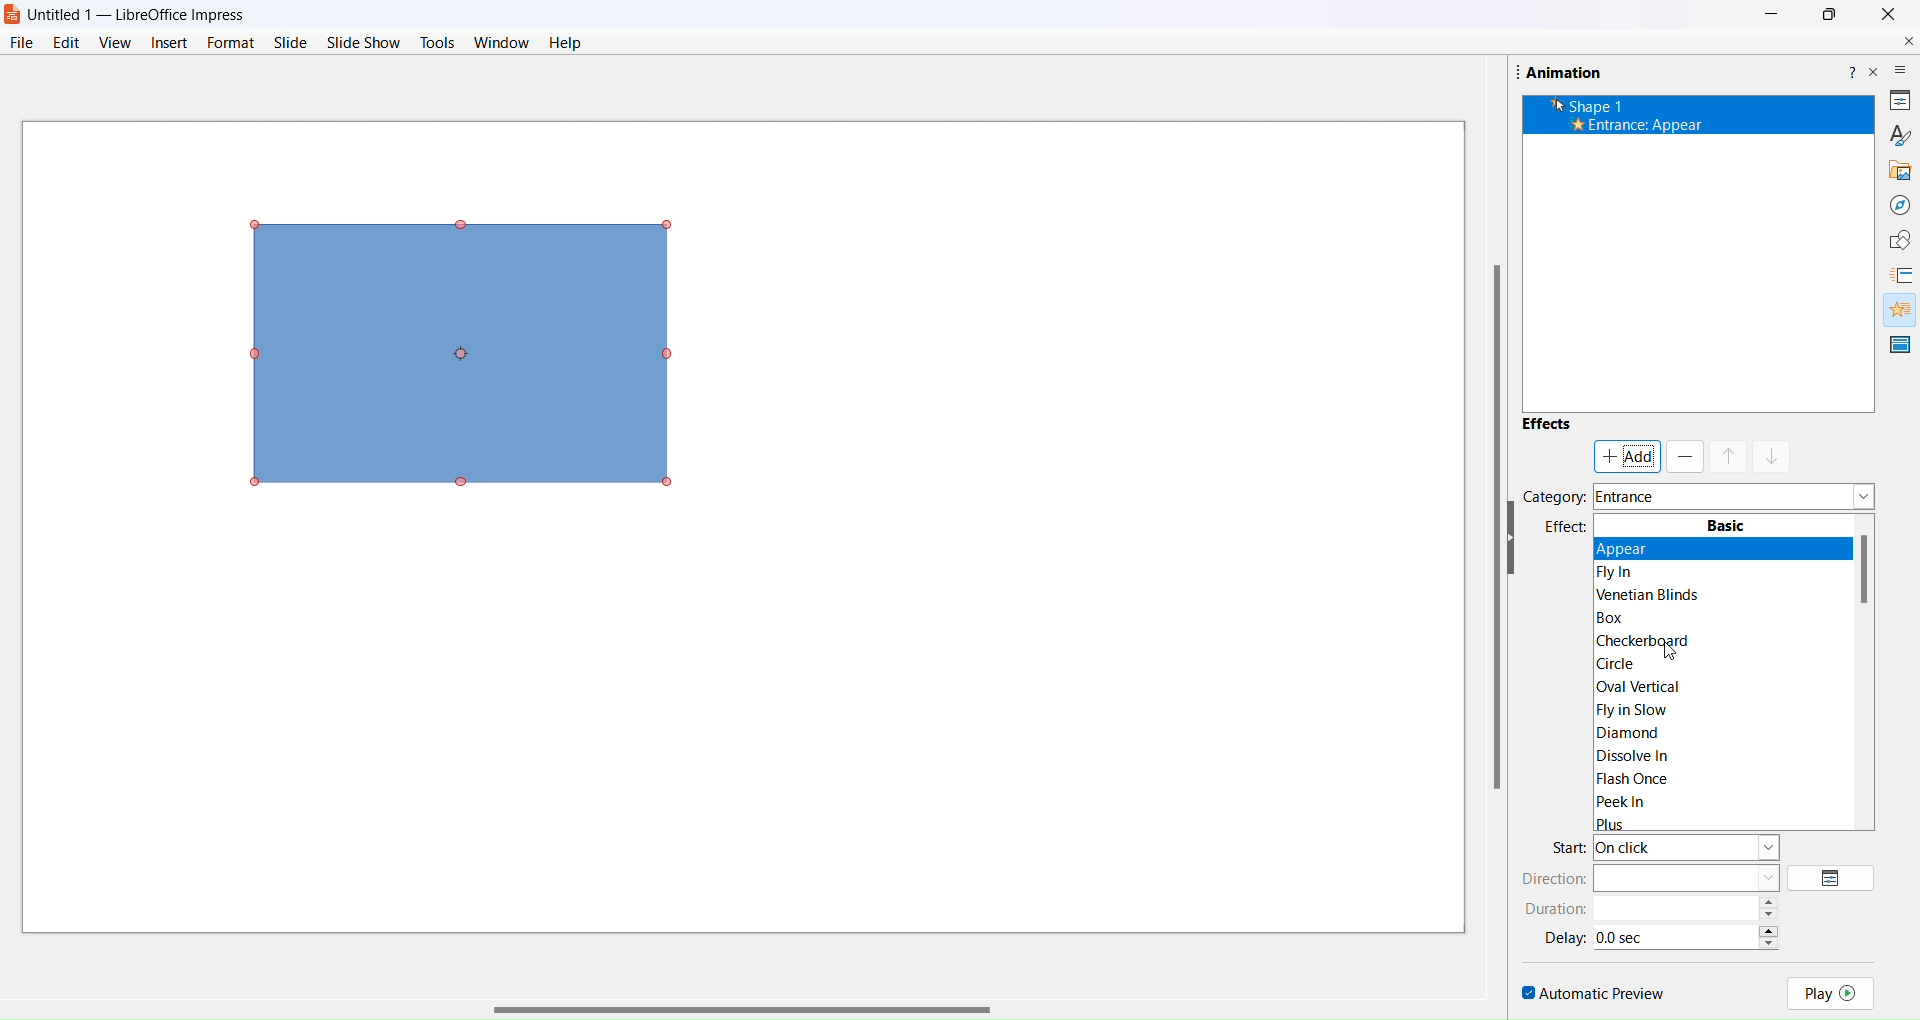  Describe the element at coordinates (229, 41) in the screenshot. I see `format` at that location.